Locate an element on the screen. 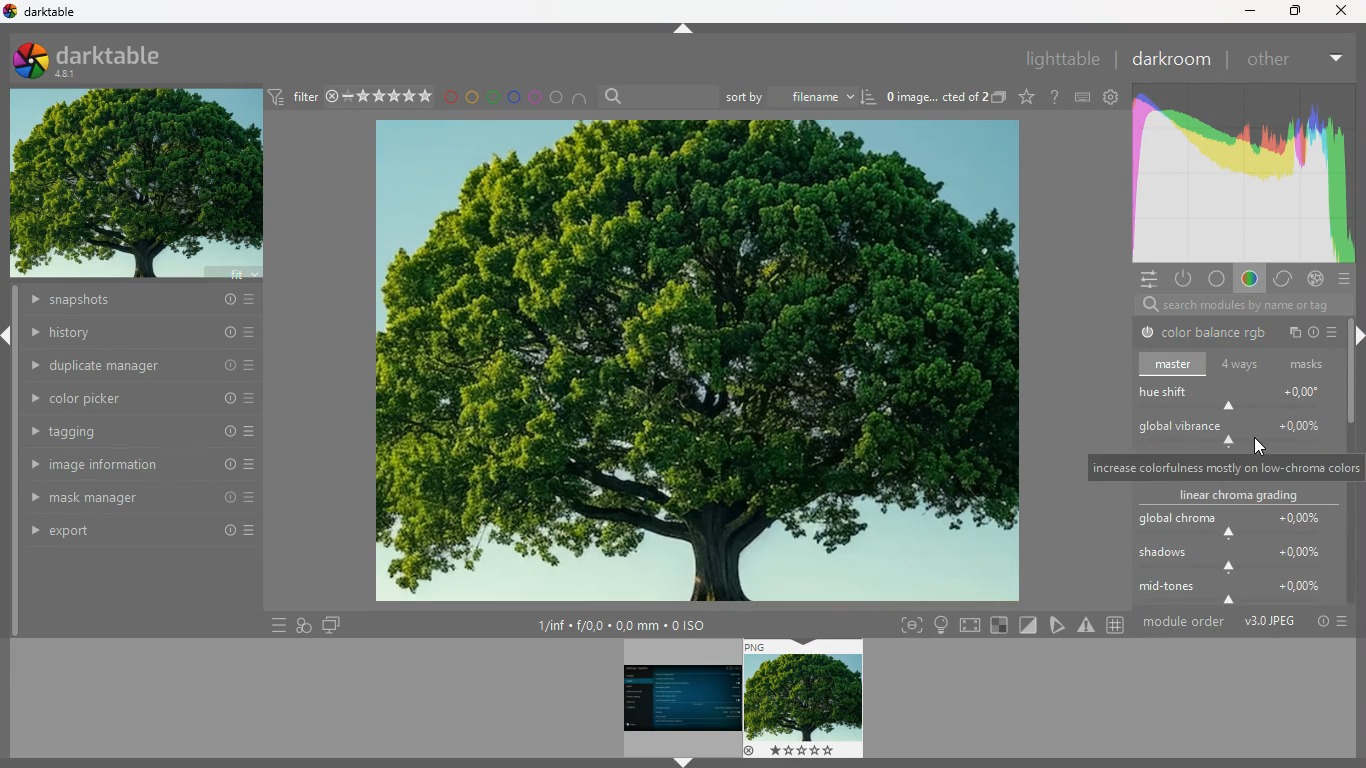  tagging is located at coordinates (143, 432).